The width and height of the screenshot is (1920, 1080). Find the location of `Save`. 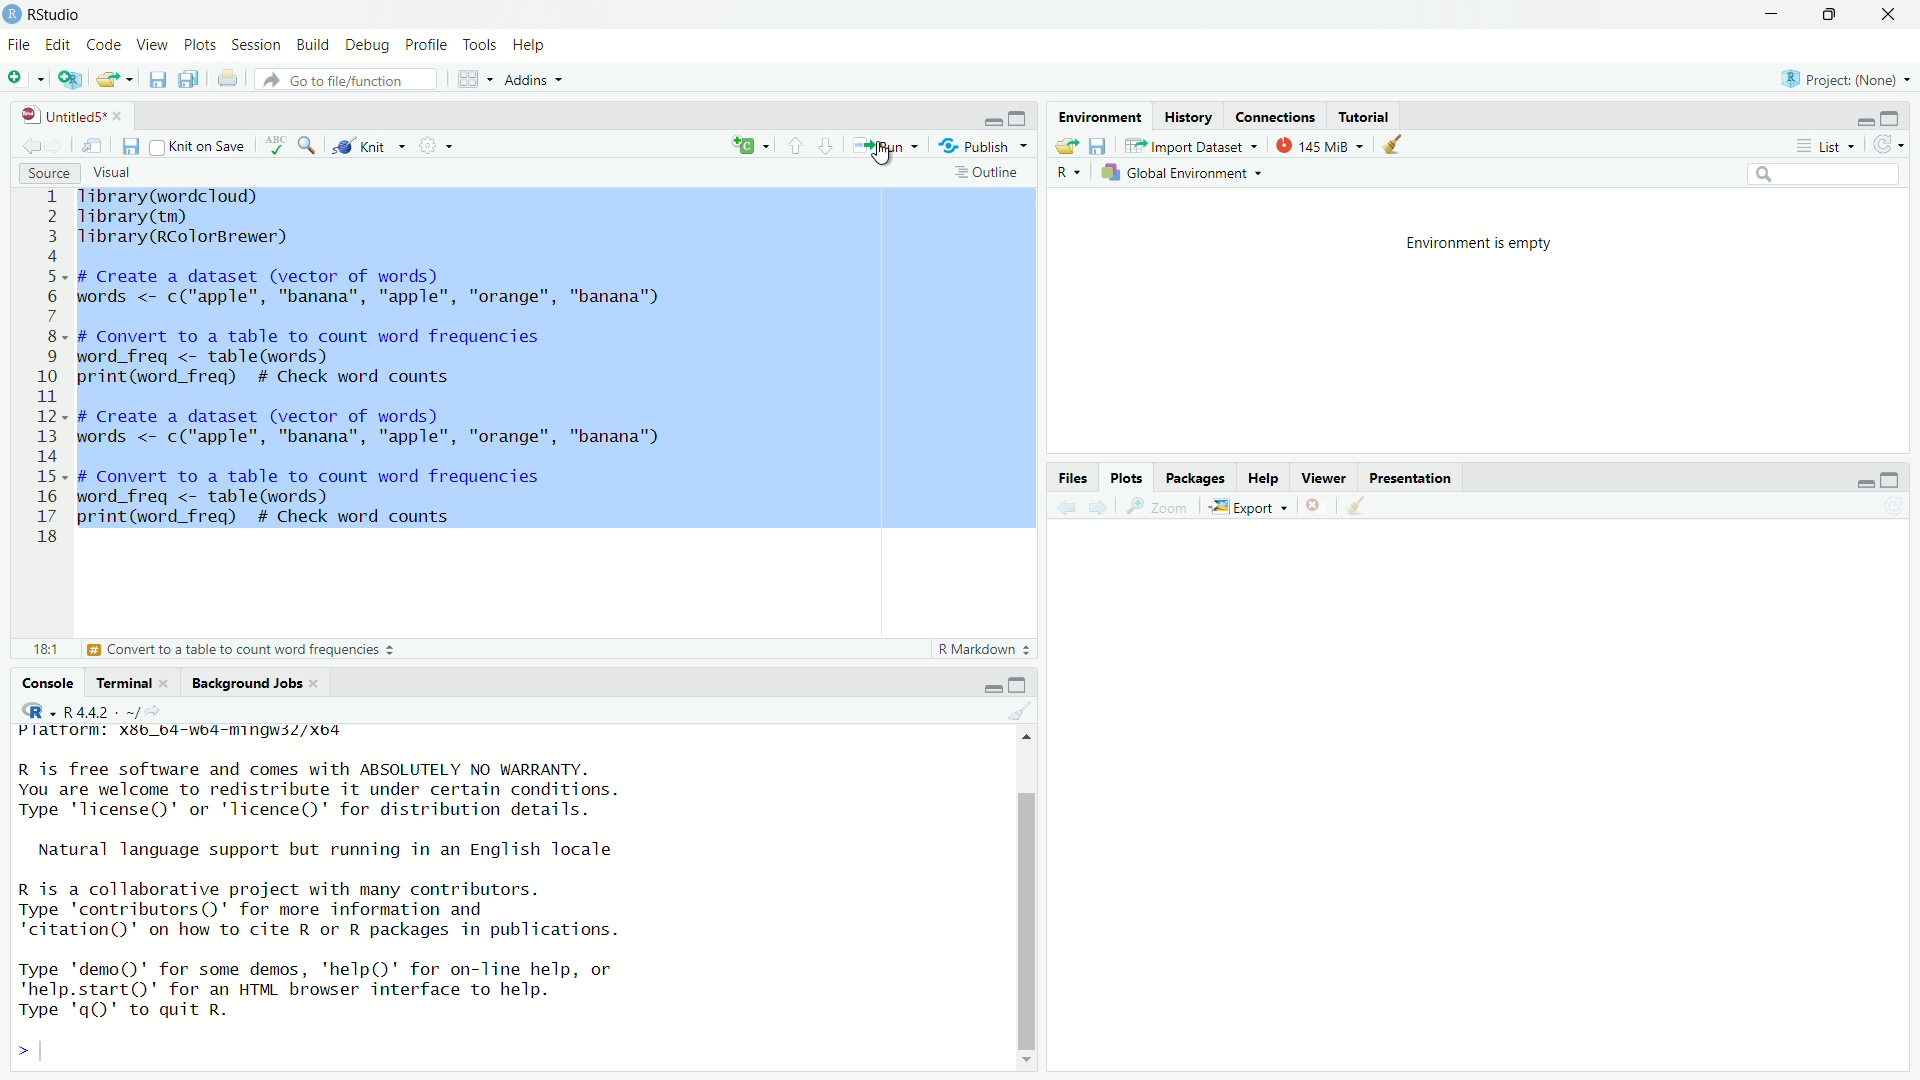

Save is located at coordinates (128, 146).